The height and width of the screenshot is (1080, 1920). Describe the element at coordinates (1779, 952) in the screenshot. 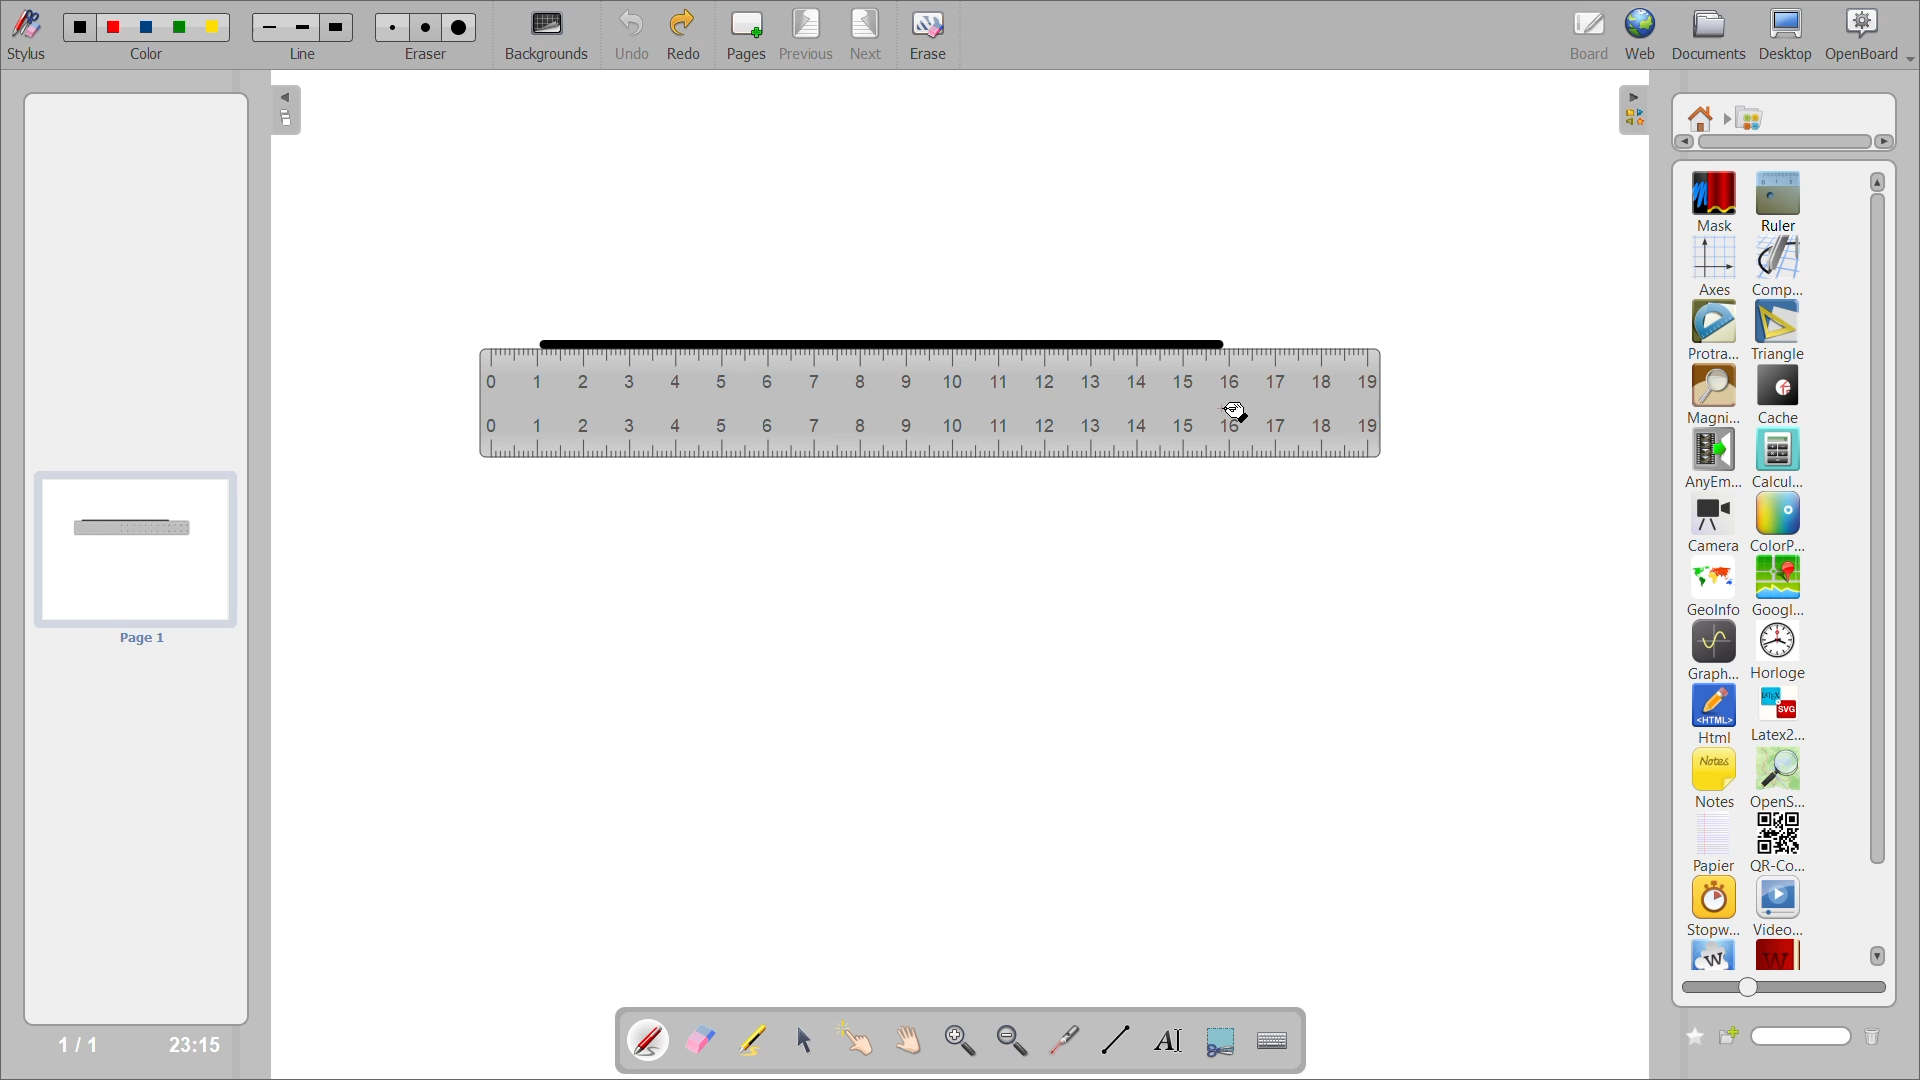

I see `wikittionary` at that location.